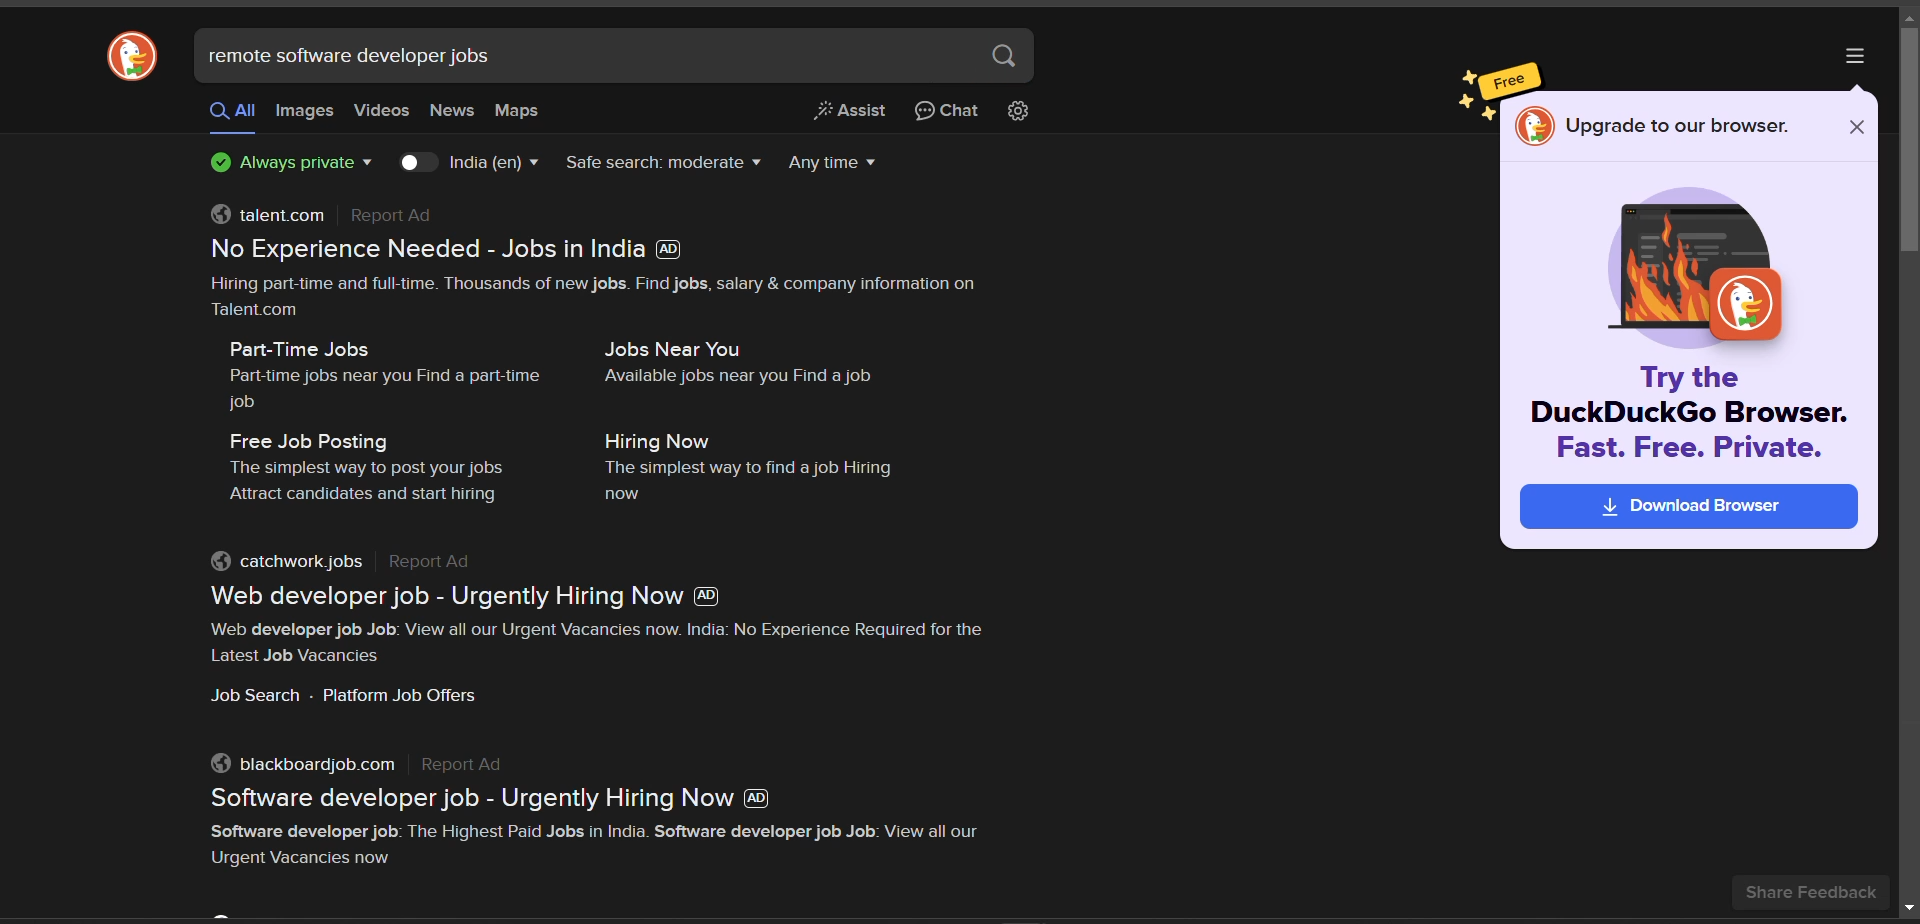 The height and width of the screenshot is (924, 1920). What do you see at coordinates (418, 163) in the screenshot?
I see `toggle country key` at bounding box center [418, 163].